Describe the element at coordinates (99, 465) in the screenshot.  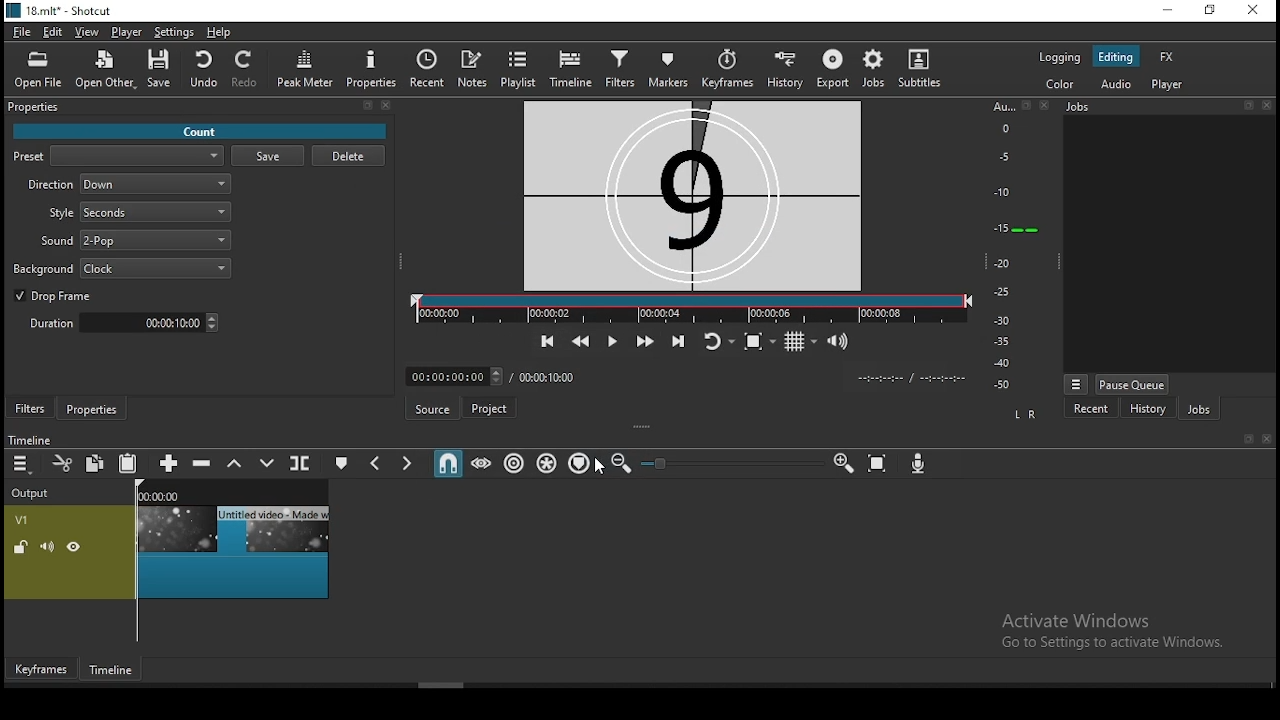
I see `copy` at that location.